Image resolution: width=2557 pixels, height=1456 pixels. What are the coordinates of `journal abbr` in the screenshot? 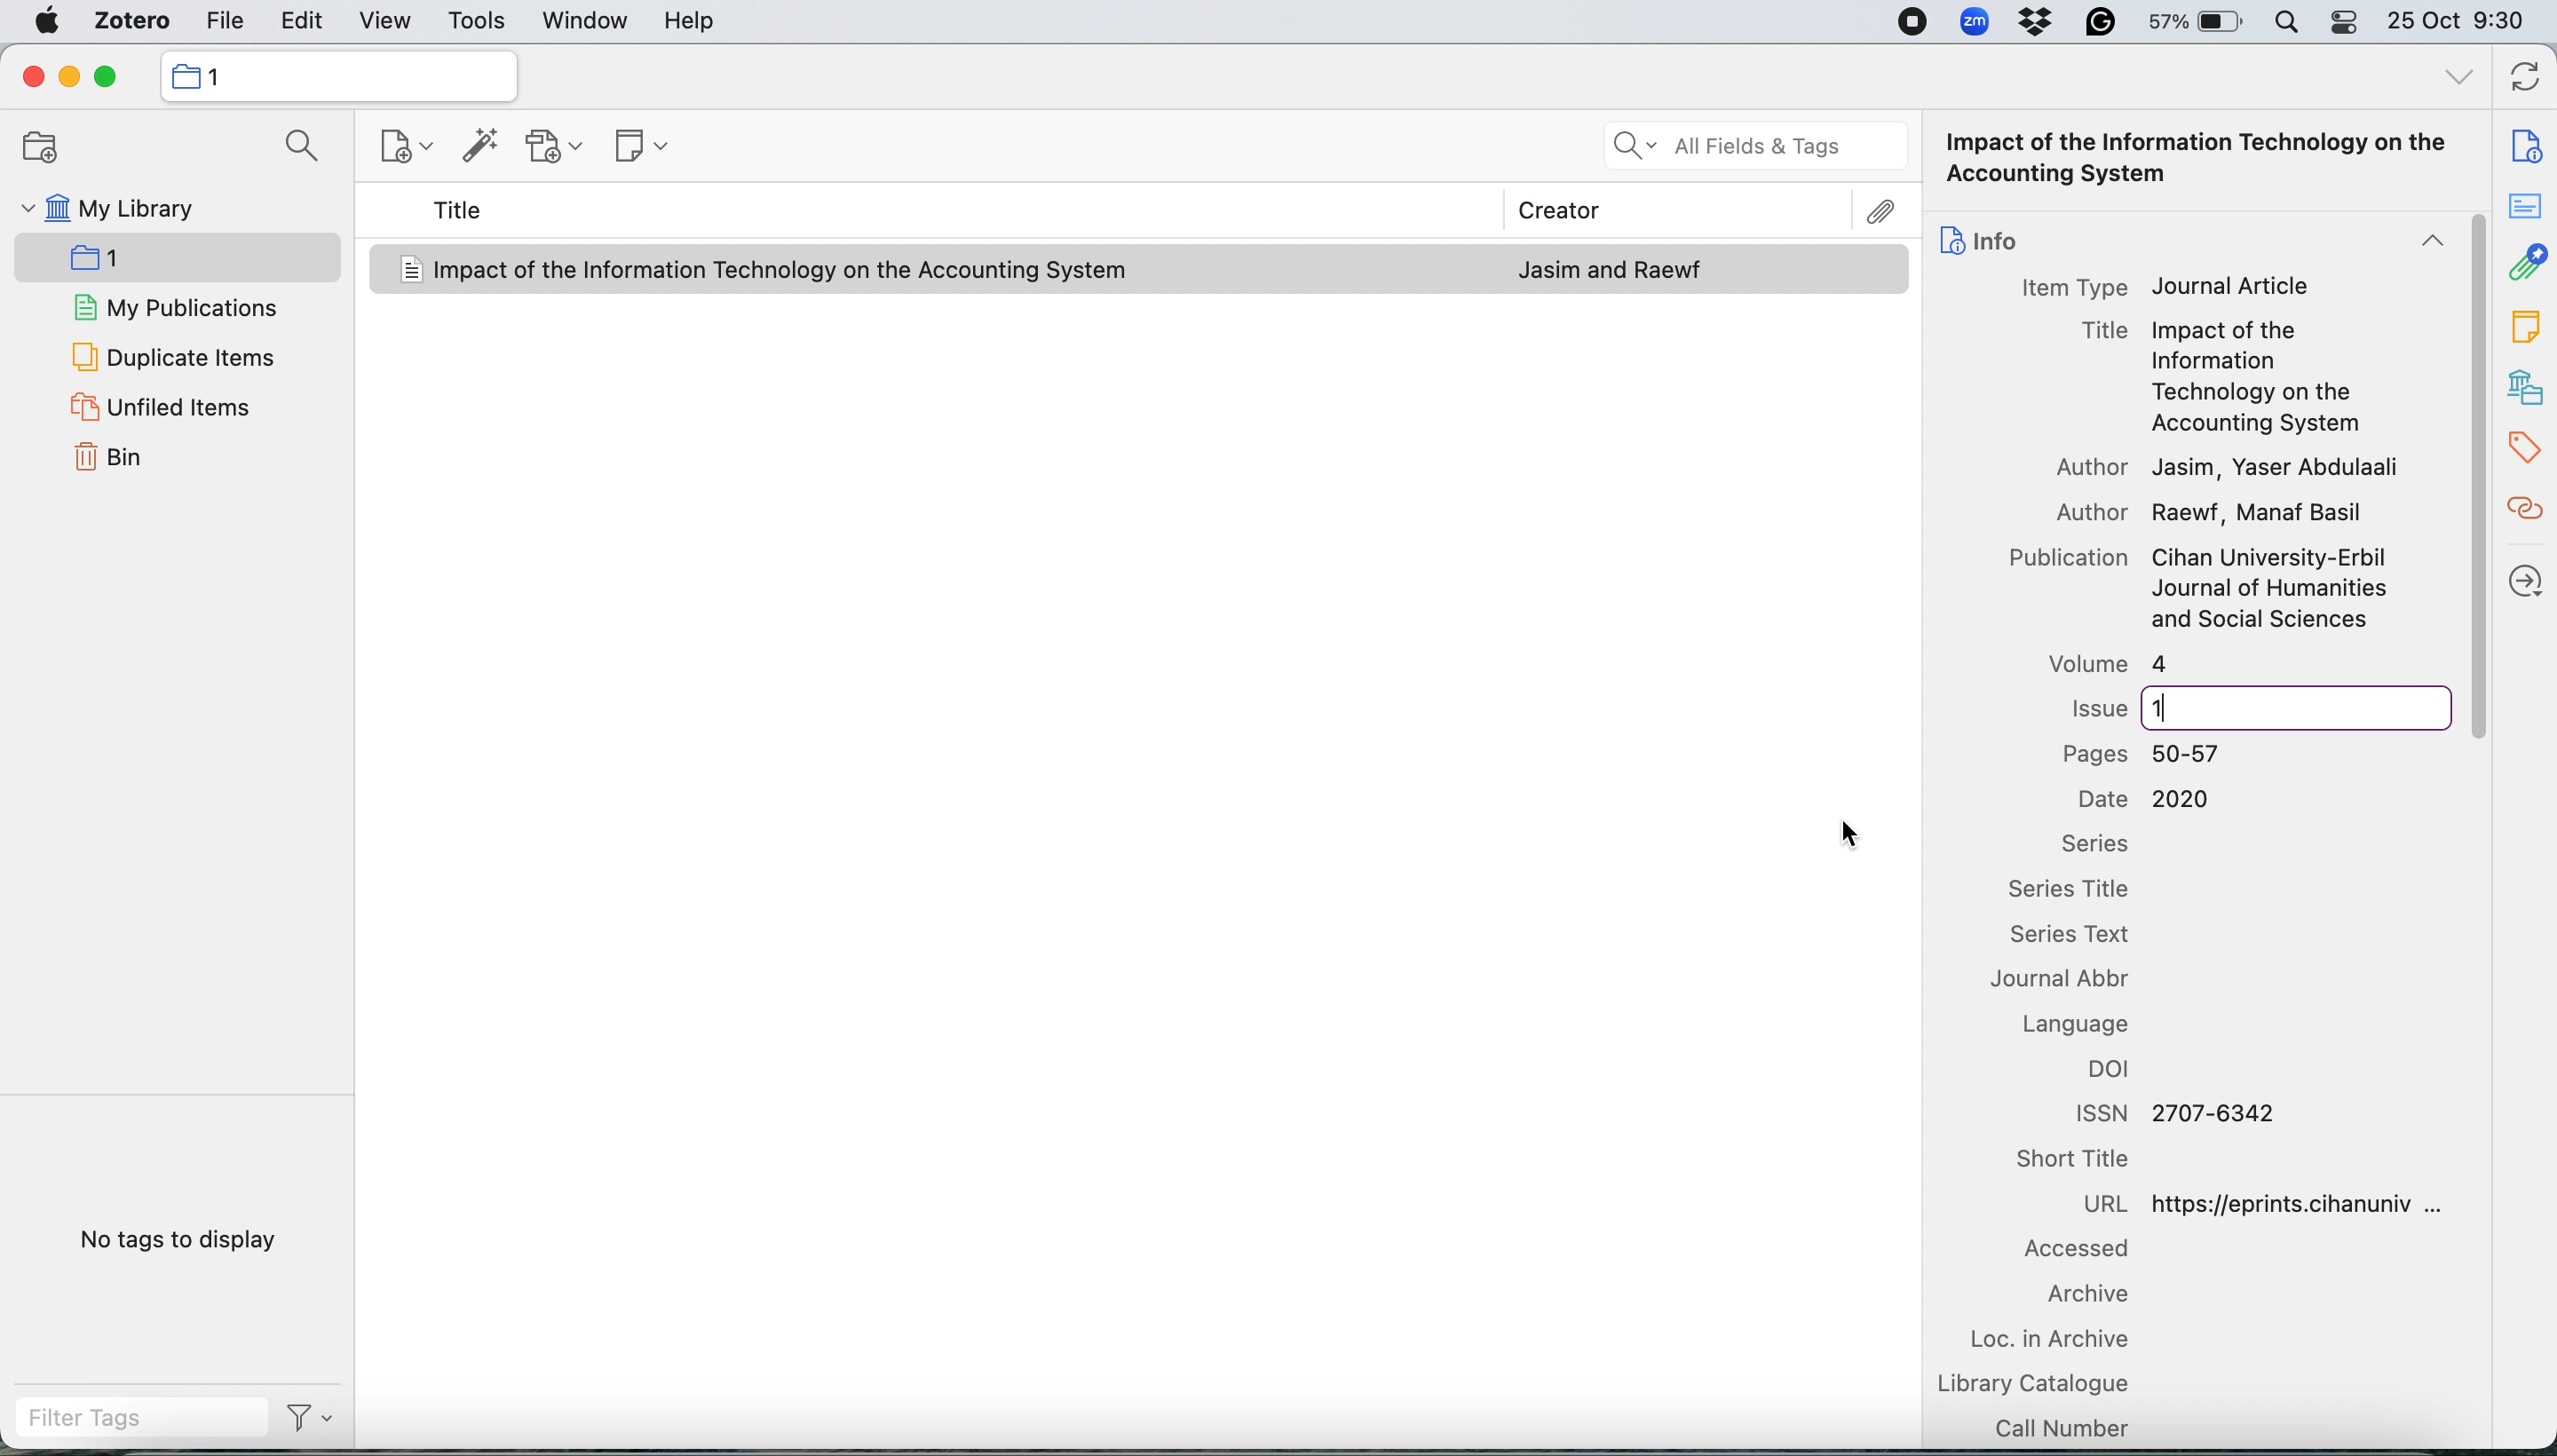 It's located at (2077, 983).